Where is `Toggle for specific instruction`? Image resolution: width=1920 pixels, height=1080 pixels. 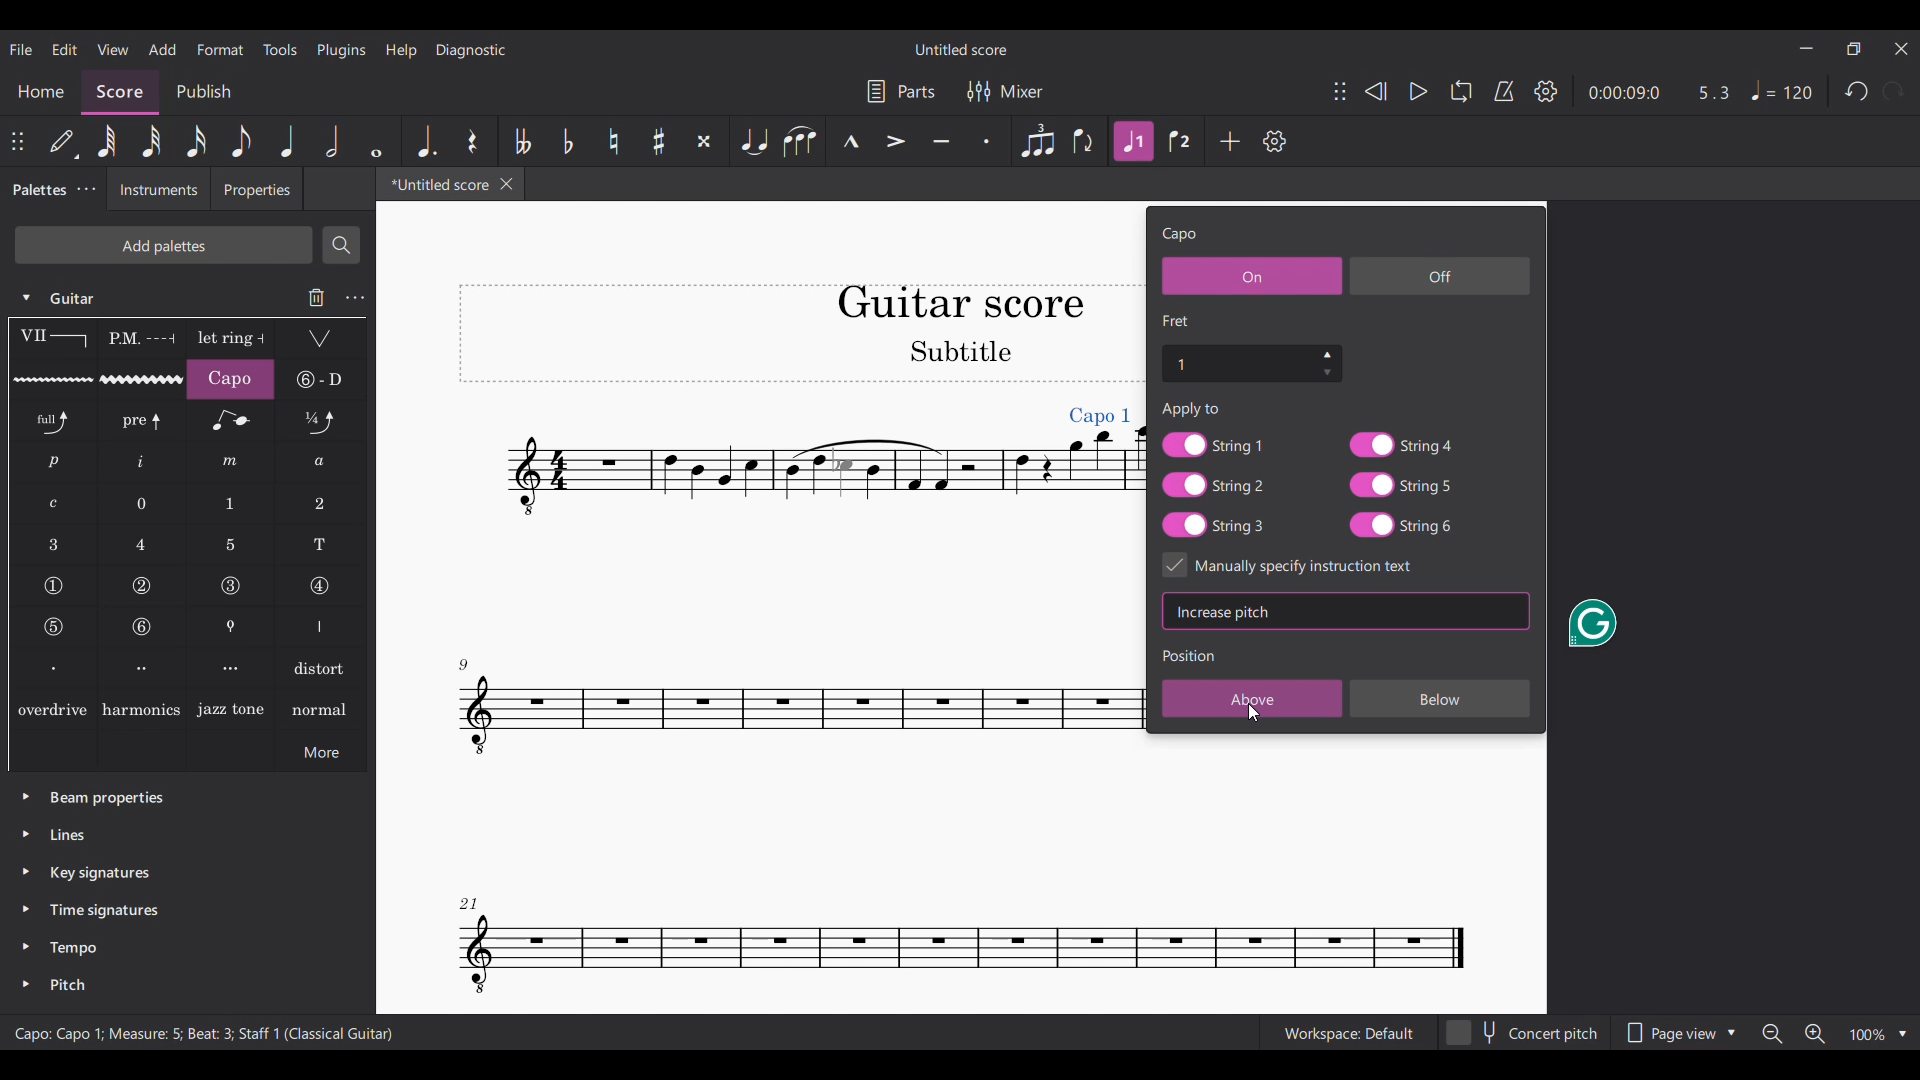 Toggle for specific instruction is located at coordinates (1306, 565).